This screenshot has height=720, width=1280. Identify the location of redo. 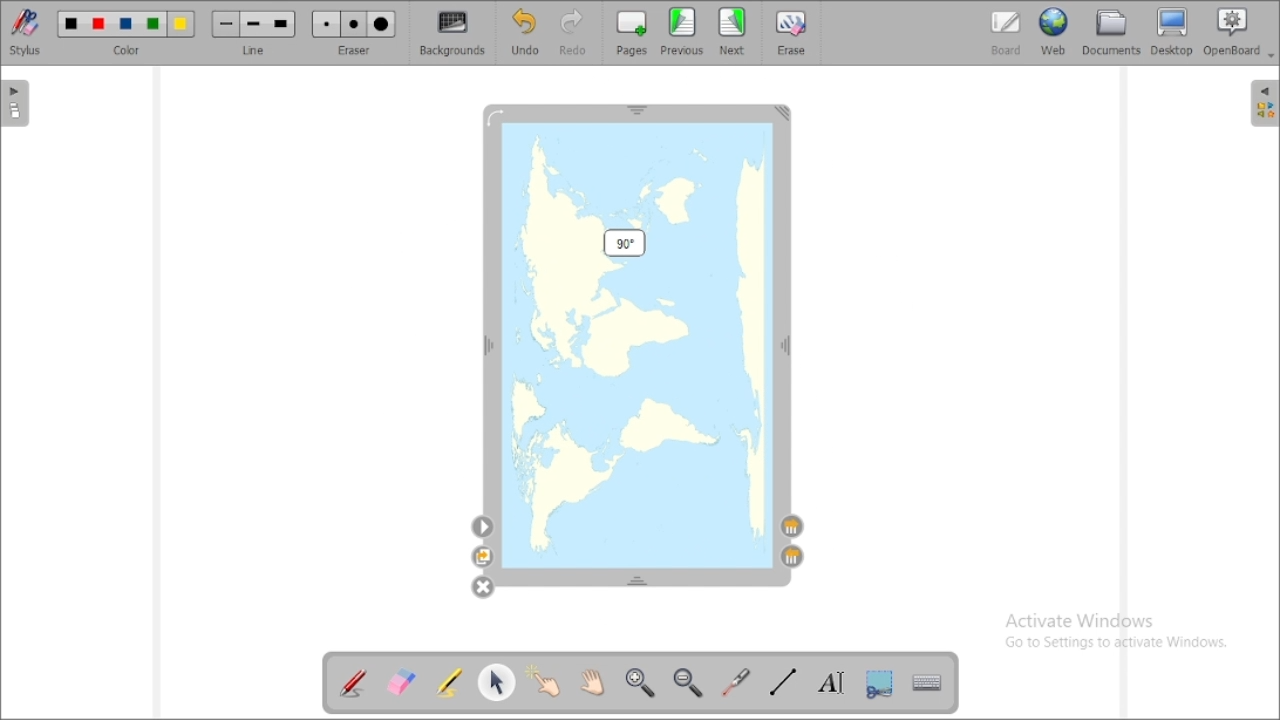
(574, 33).